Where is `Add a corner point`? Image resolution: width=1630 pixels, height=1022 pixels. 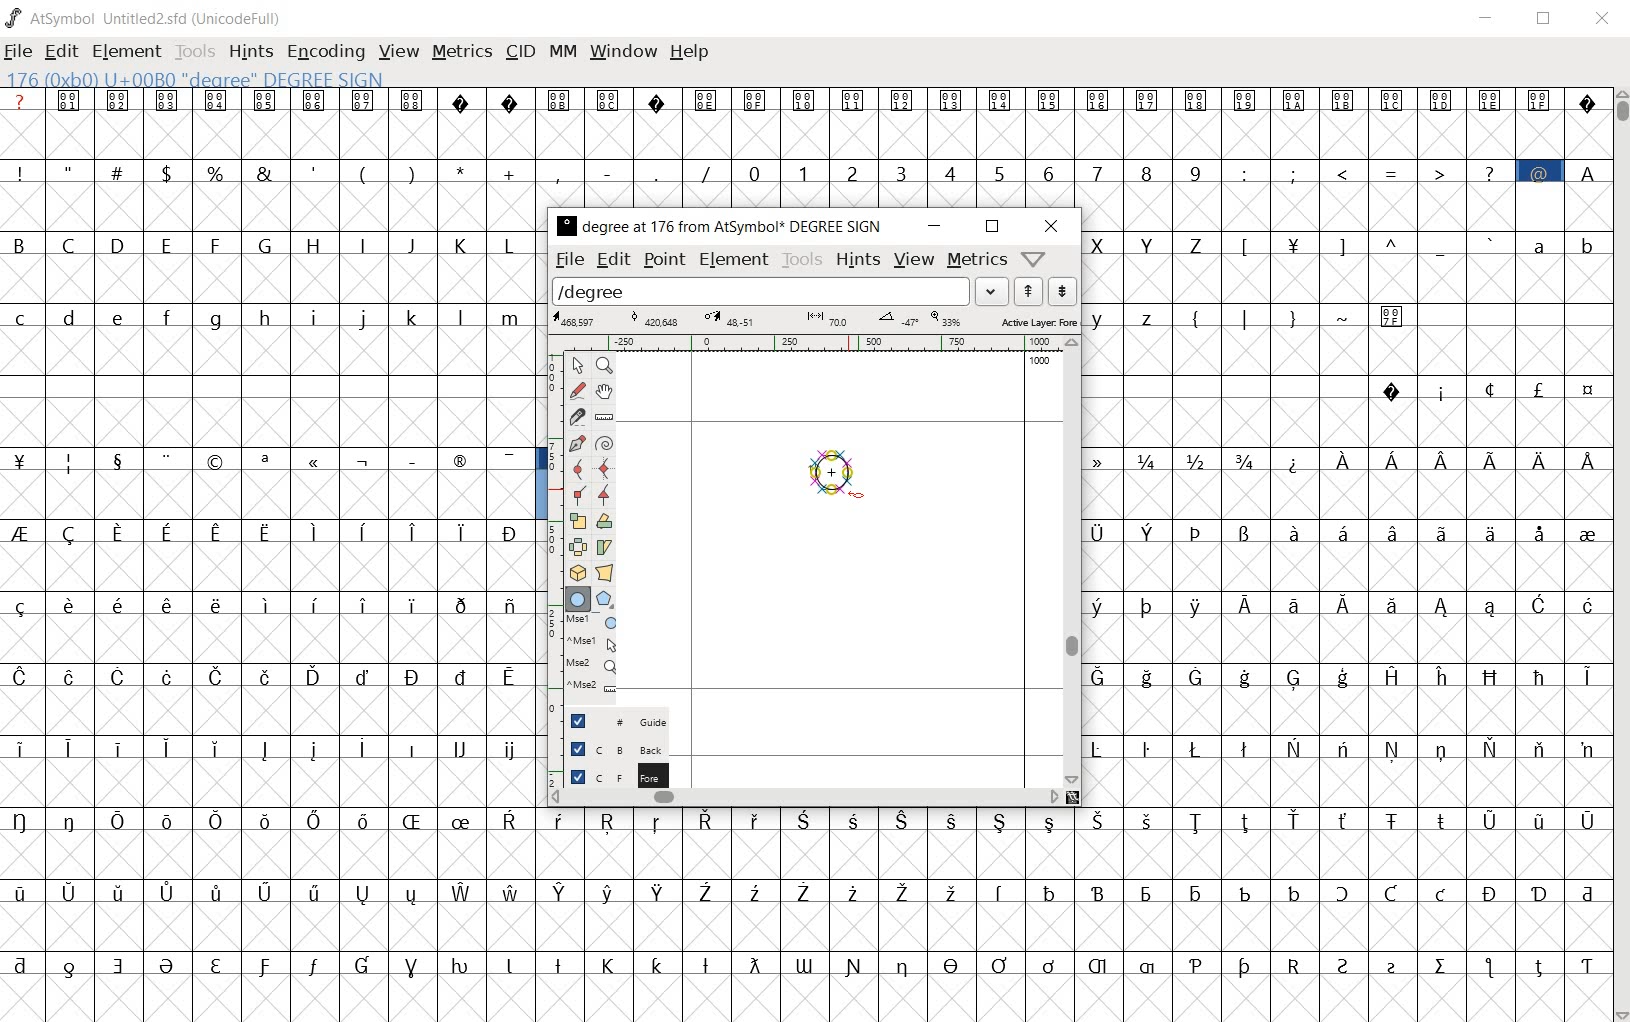 Add a corner point is located at coordinates (577, 497).